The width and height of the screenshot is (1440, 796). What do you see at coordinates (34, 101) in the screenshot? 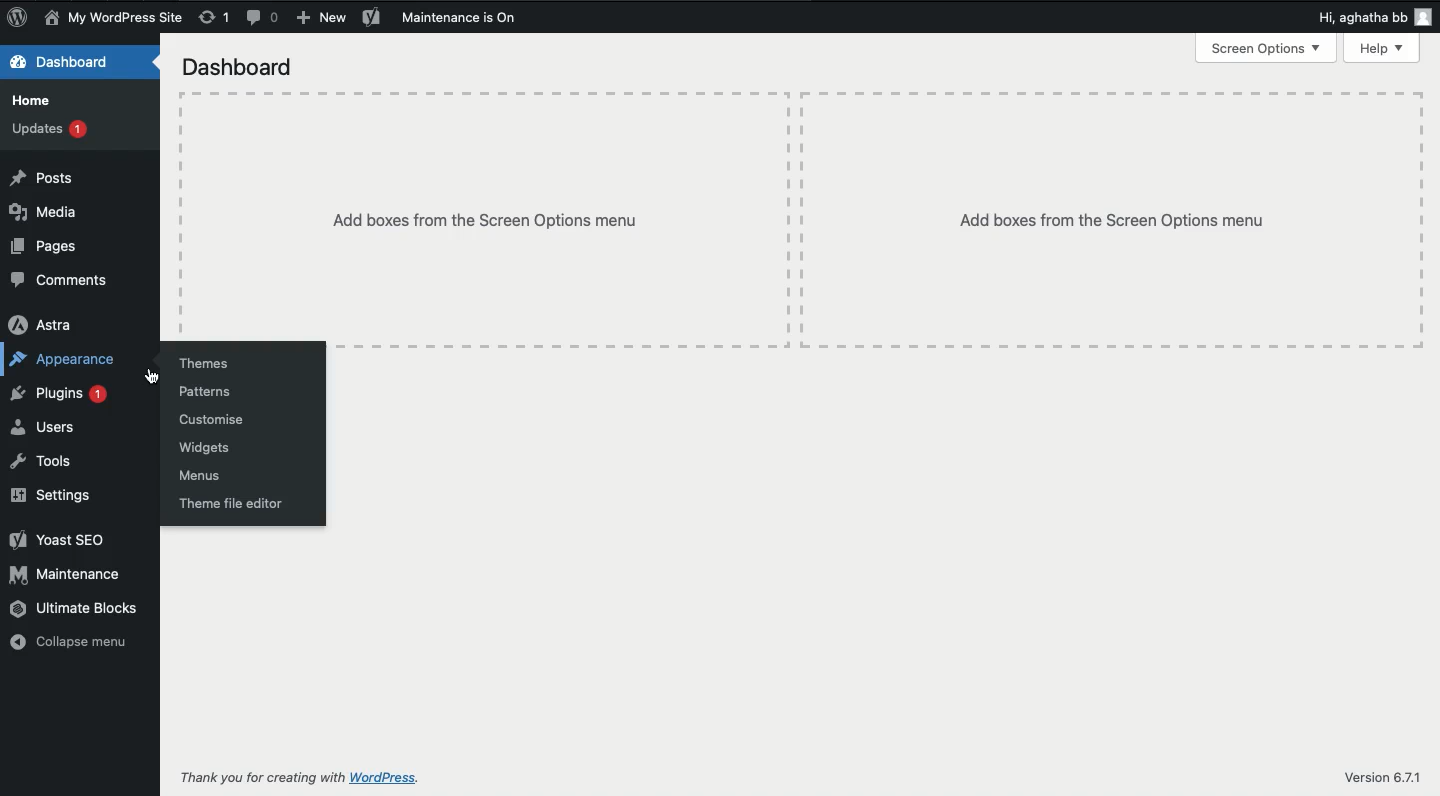
I see `Home` at bounding box center [34, 101].